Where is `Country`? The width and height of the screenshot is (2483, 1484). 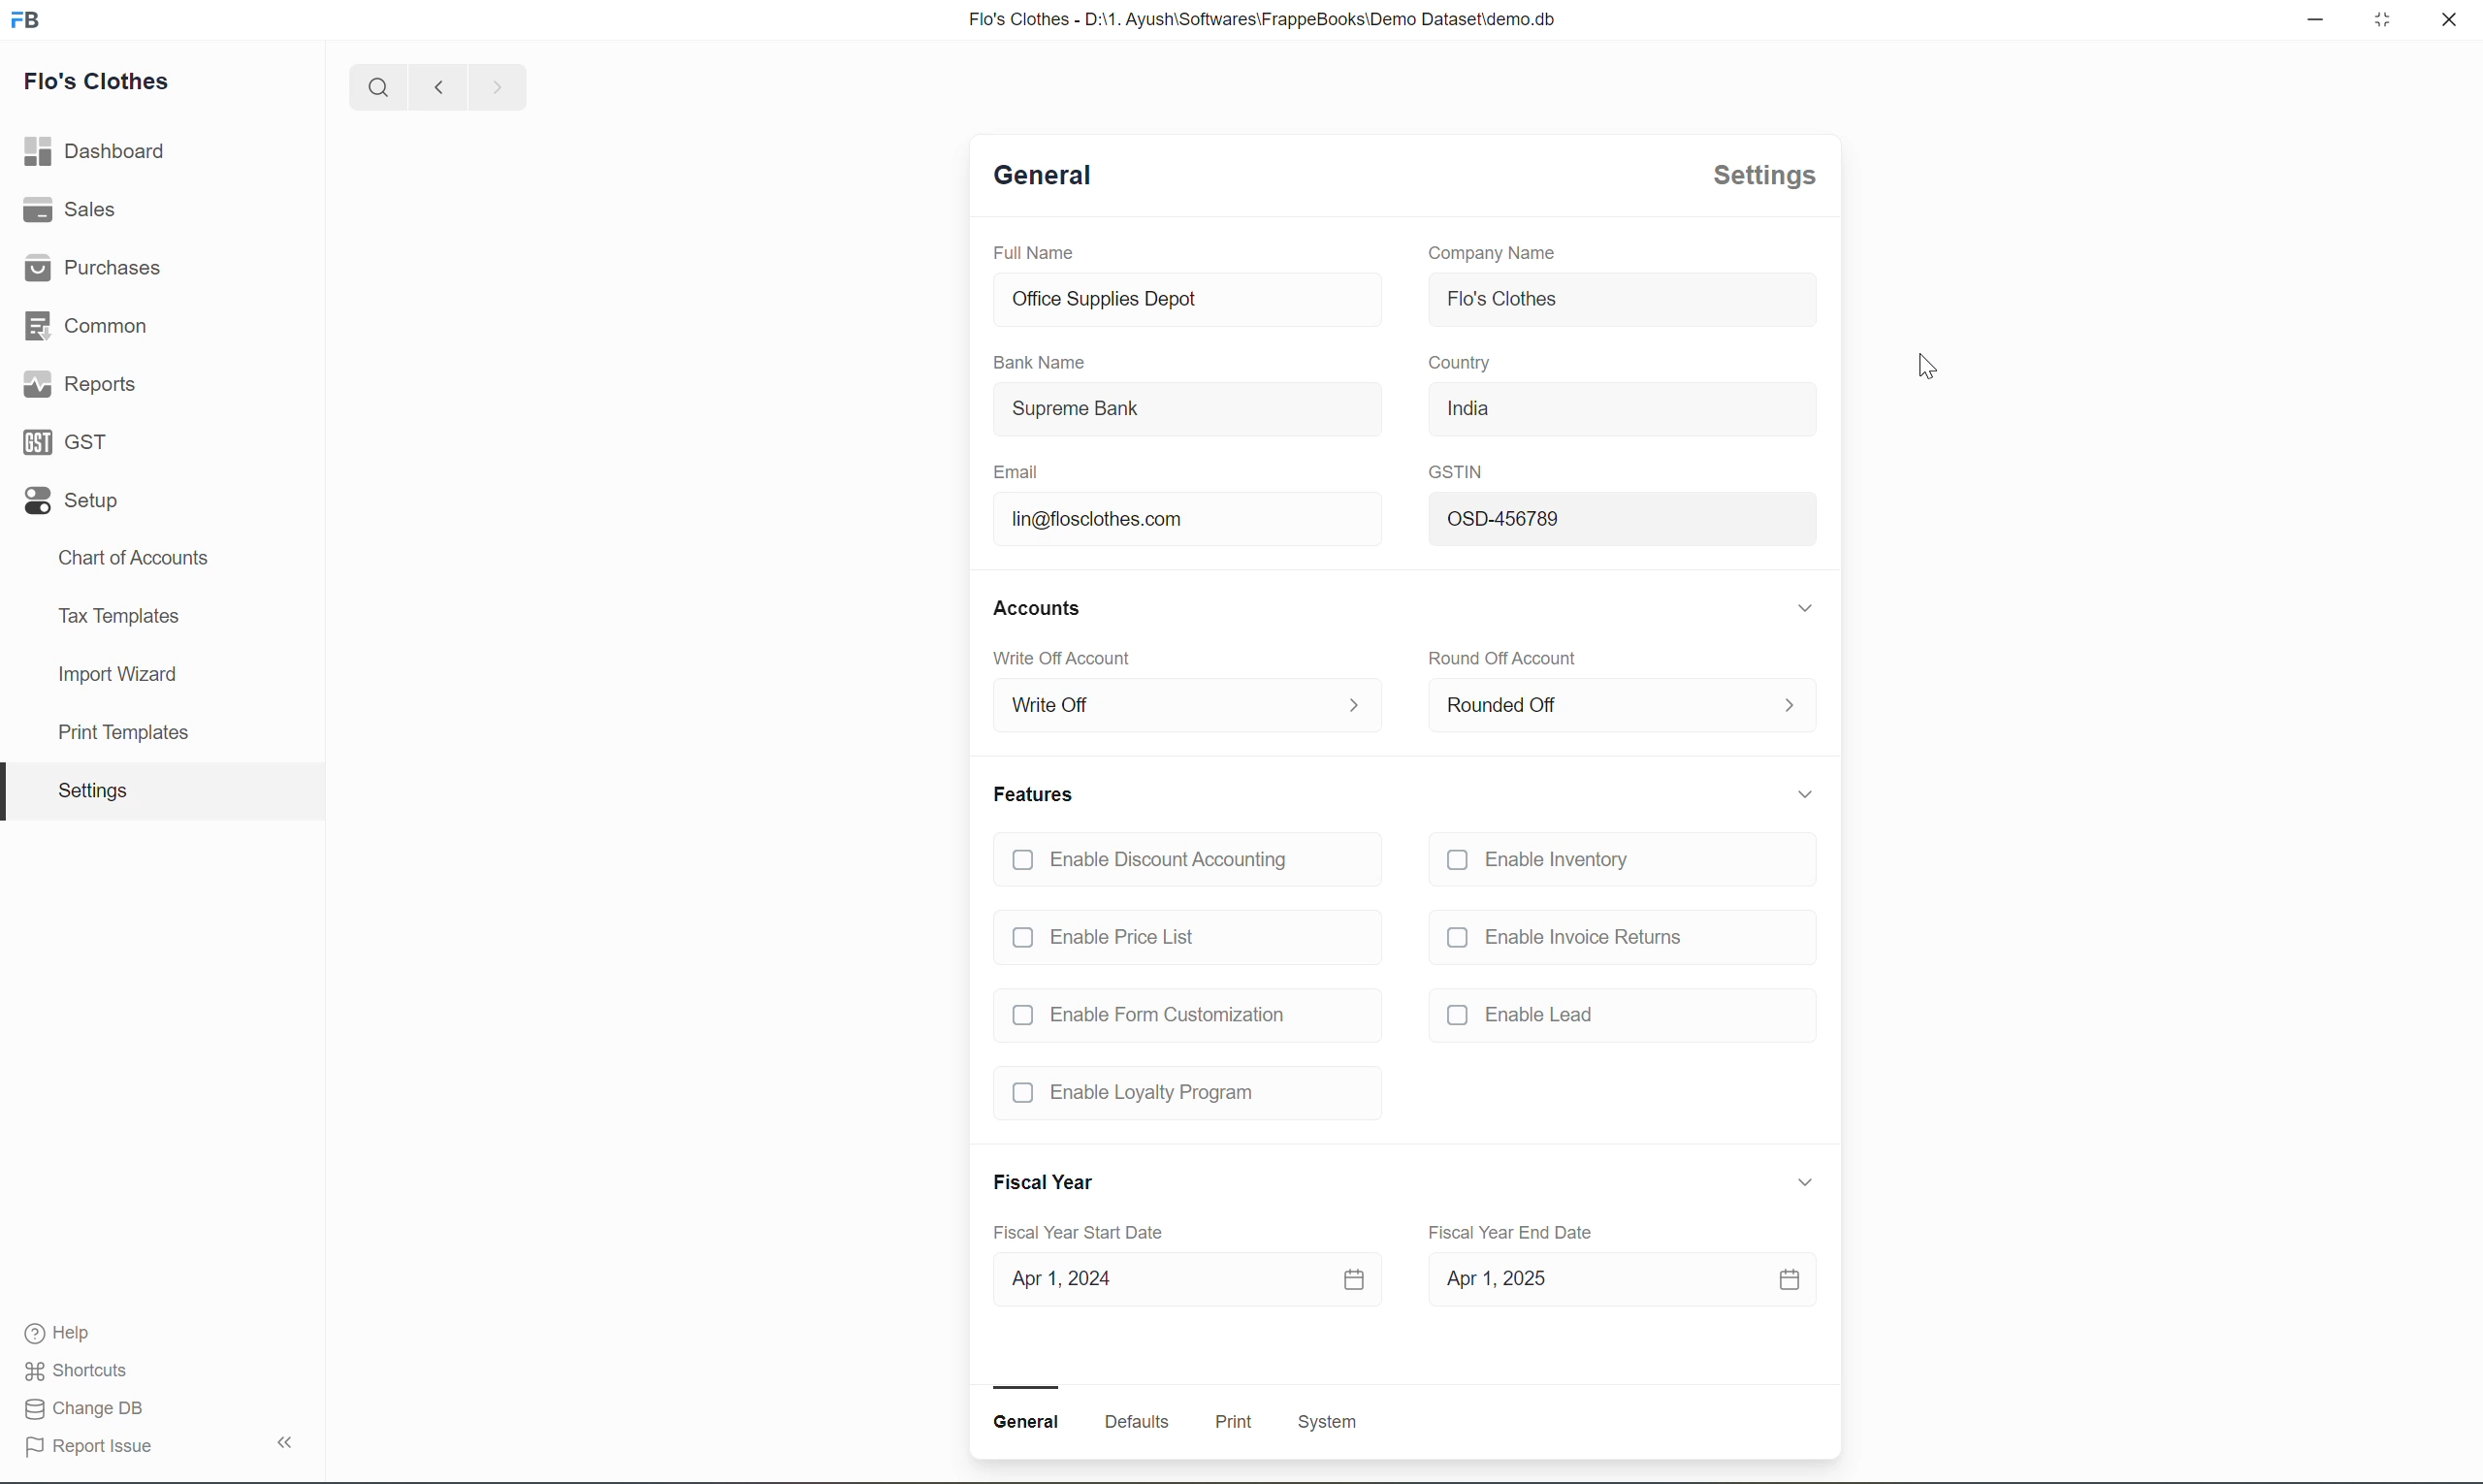 Country is located at coordinates (1459, 362).